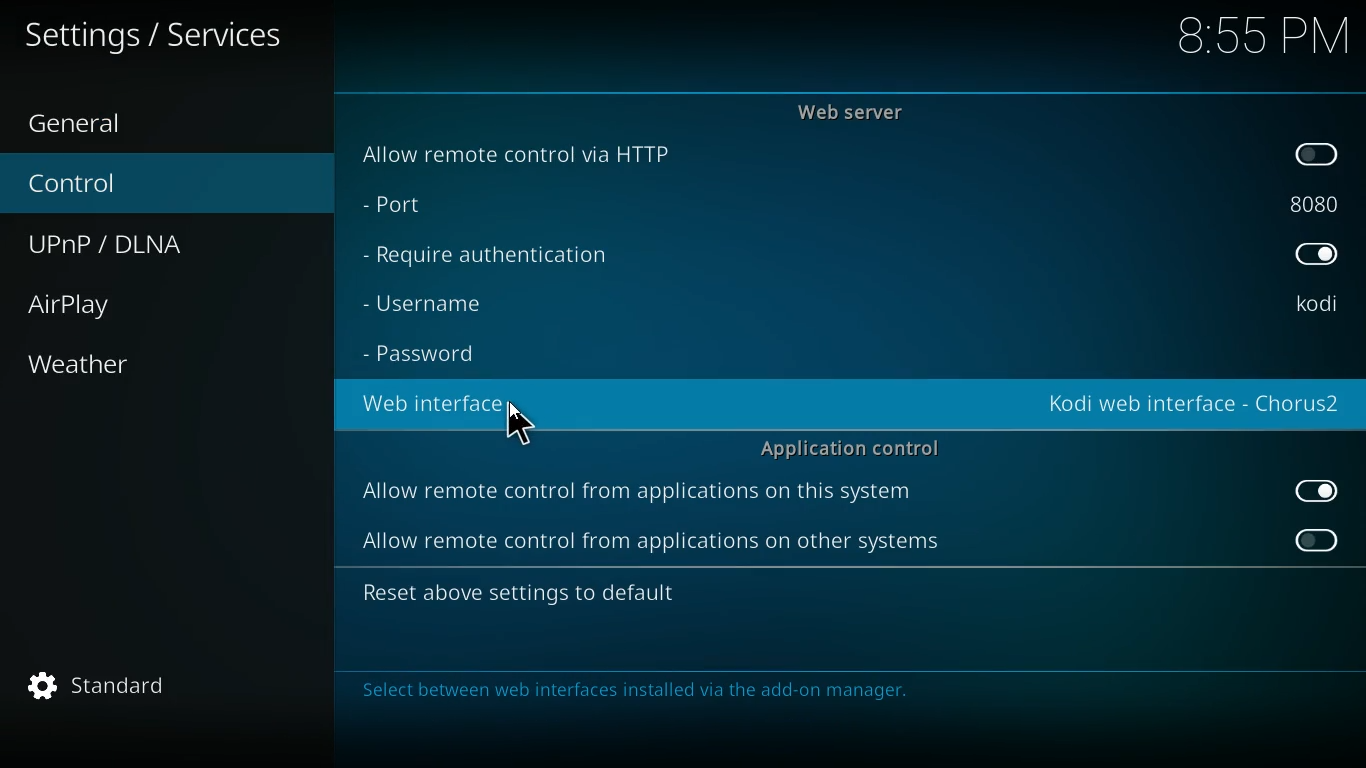  What do you see at coordinates (852, 447) in the screenshot?
I see `aplication control` at bounding box center [852, 447].